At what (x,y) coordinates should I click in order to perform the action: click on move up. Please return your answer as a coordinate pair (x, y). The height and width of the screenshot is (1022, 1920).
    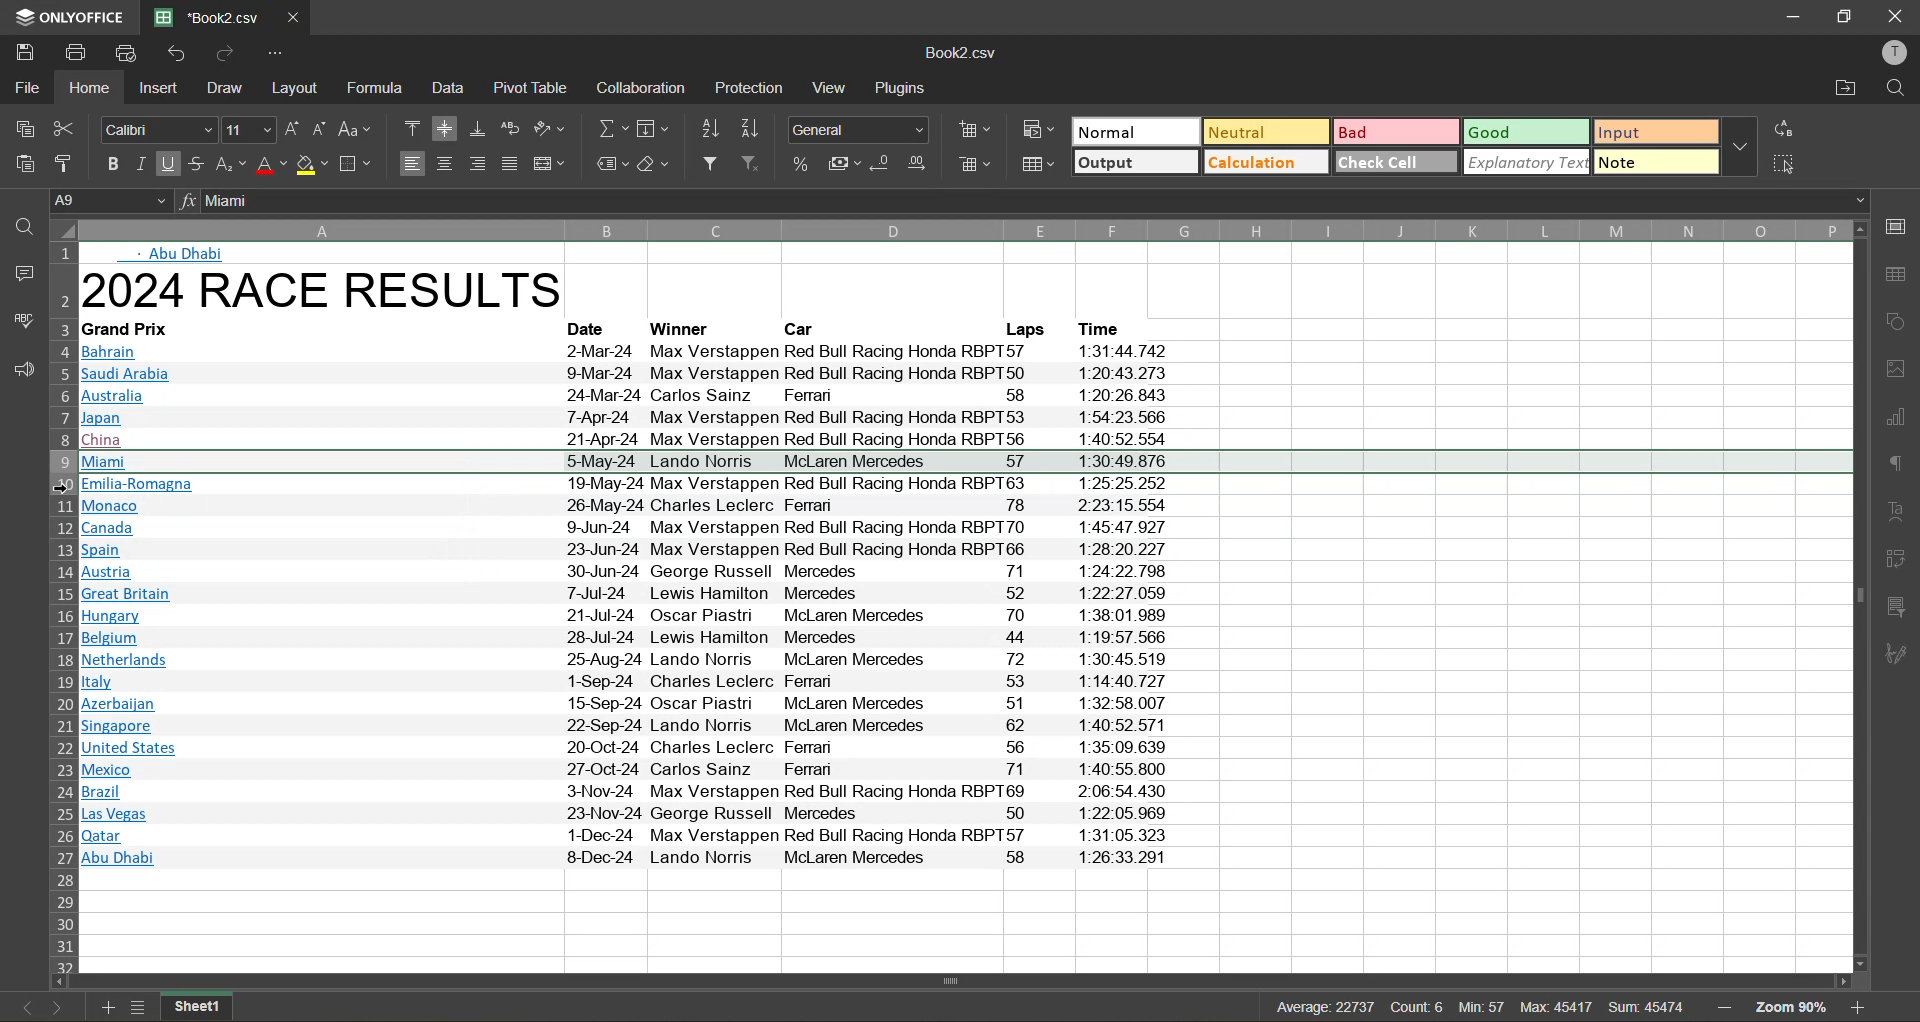
    Looking at the image, I should click on (1864, 230).